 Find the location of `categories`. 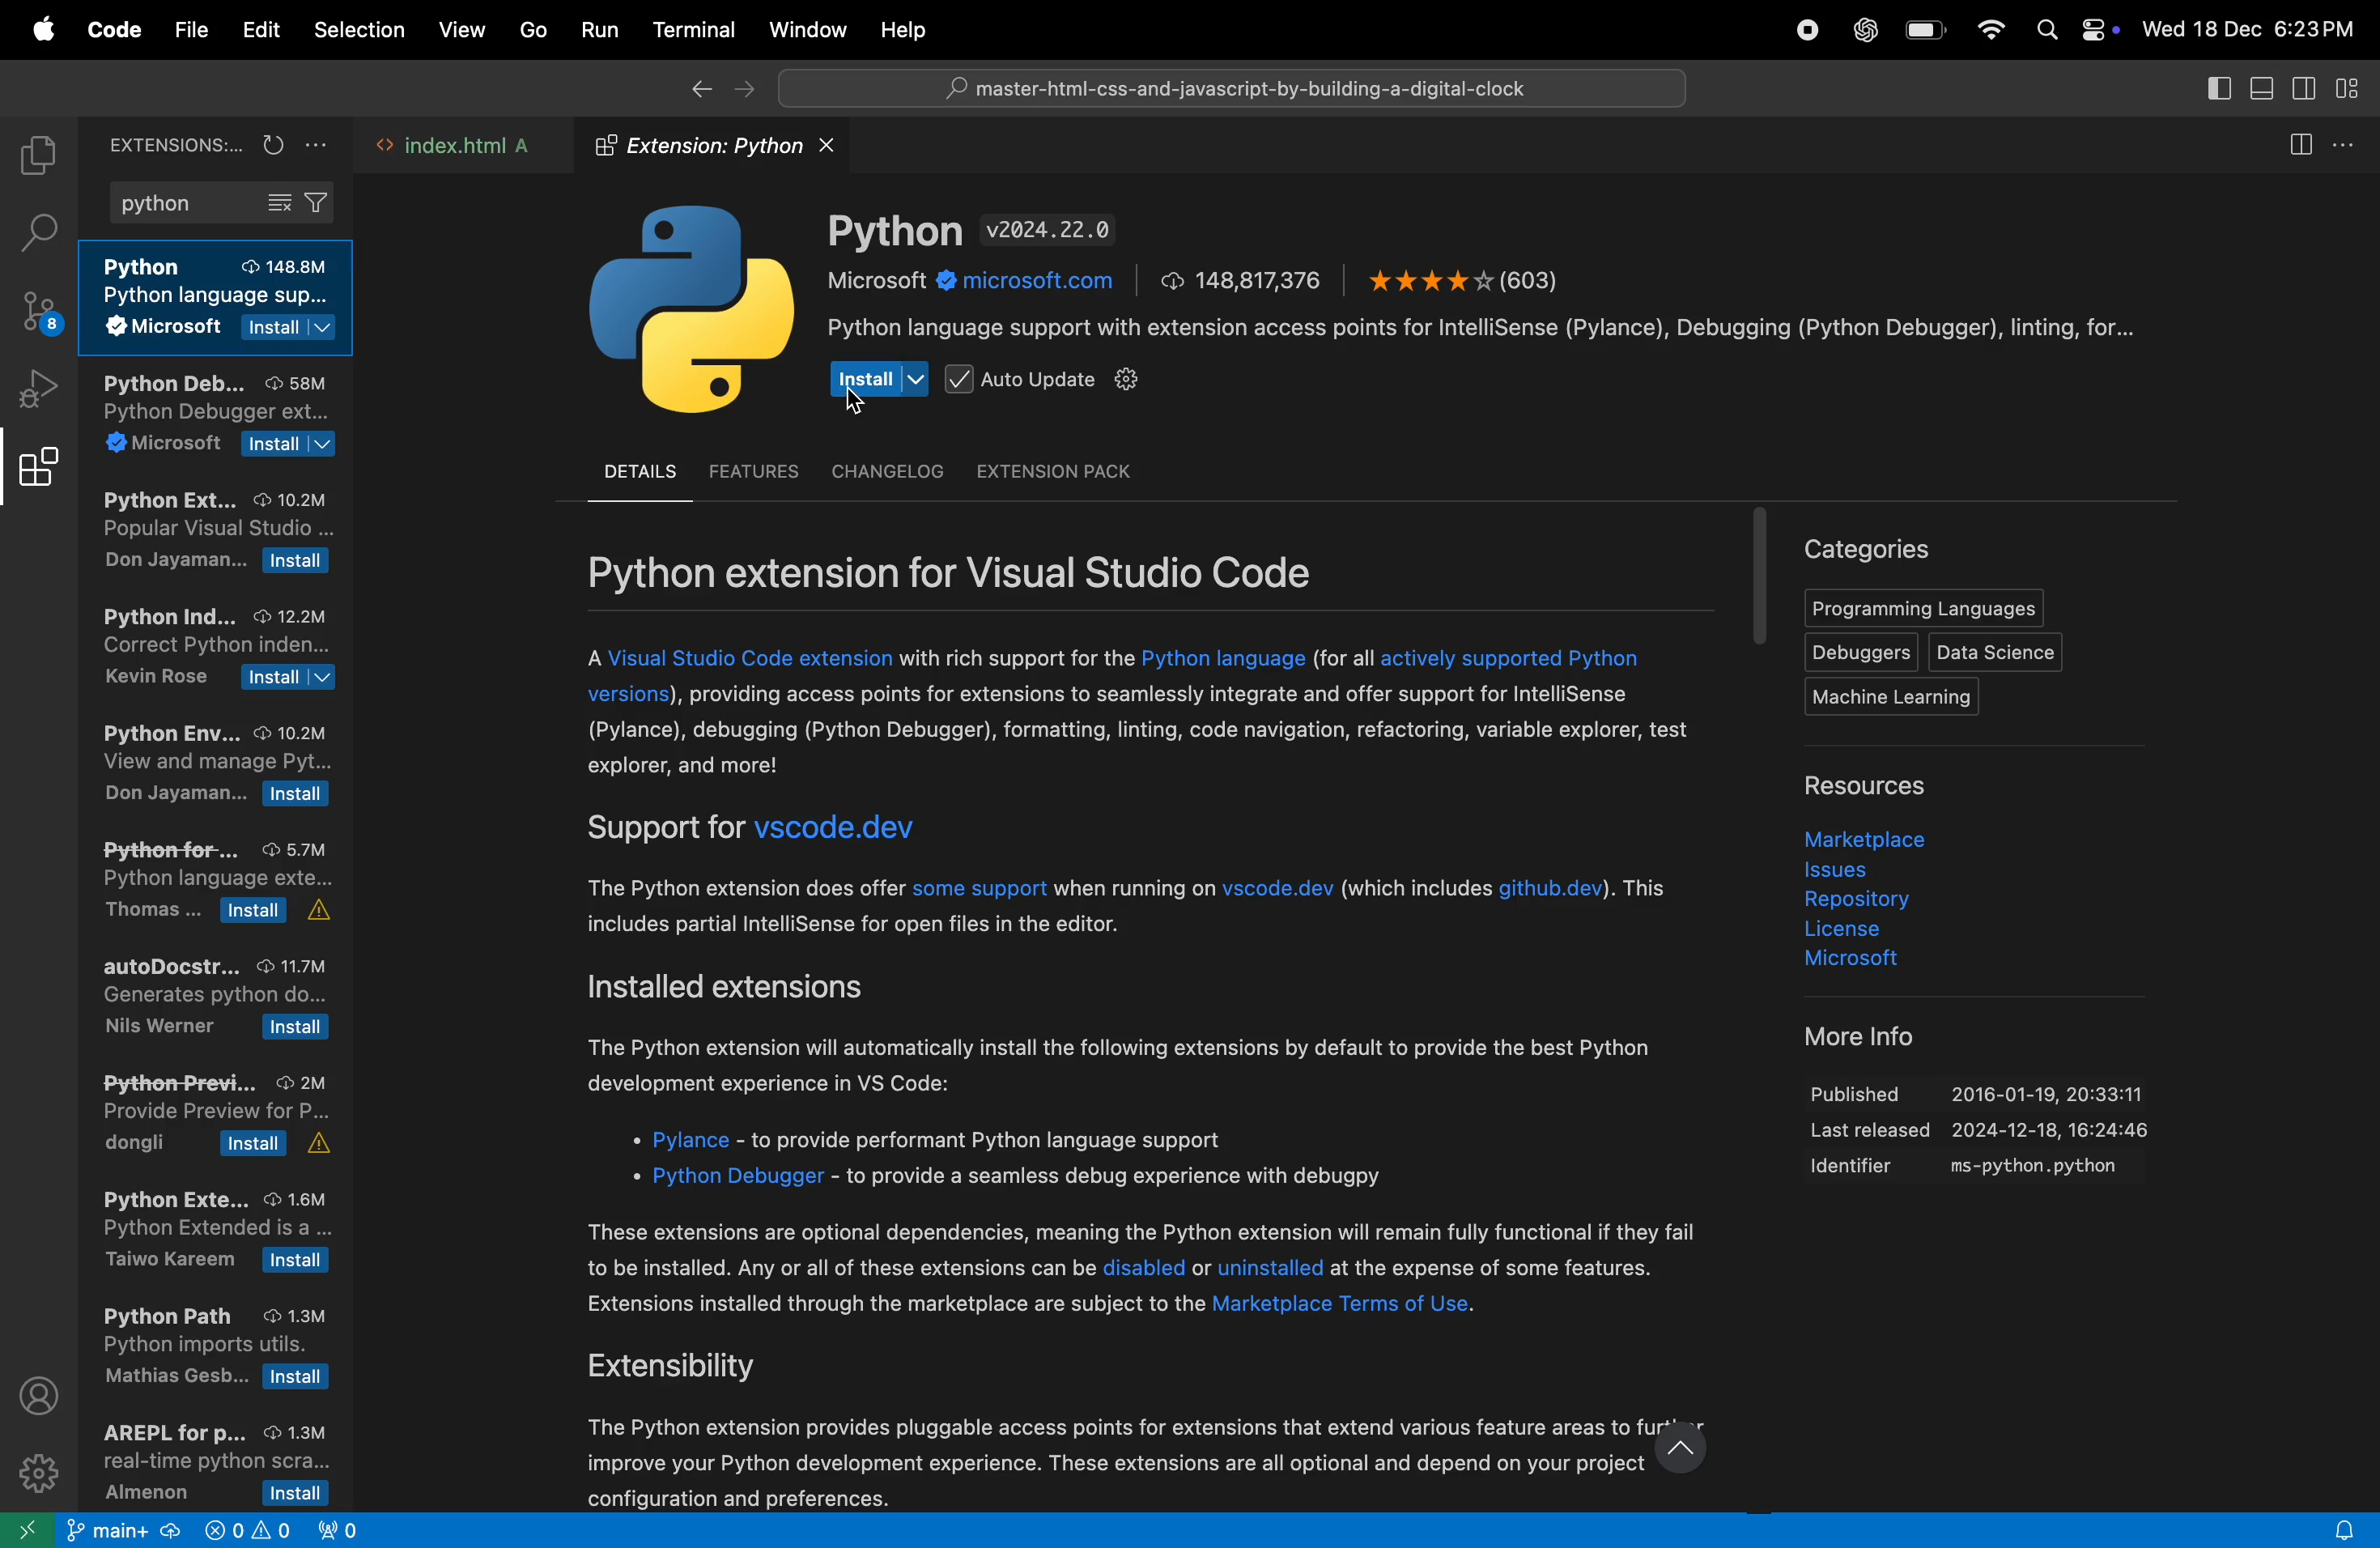

categories is located at coordinates (1870, 547).